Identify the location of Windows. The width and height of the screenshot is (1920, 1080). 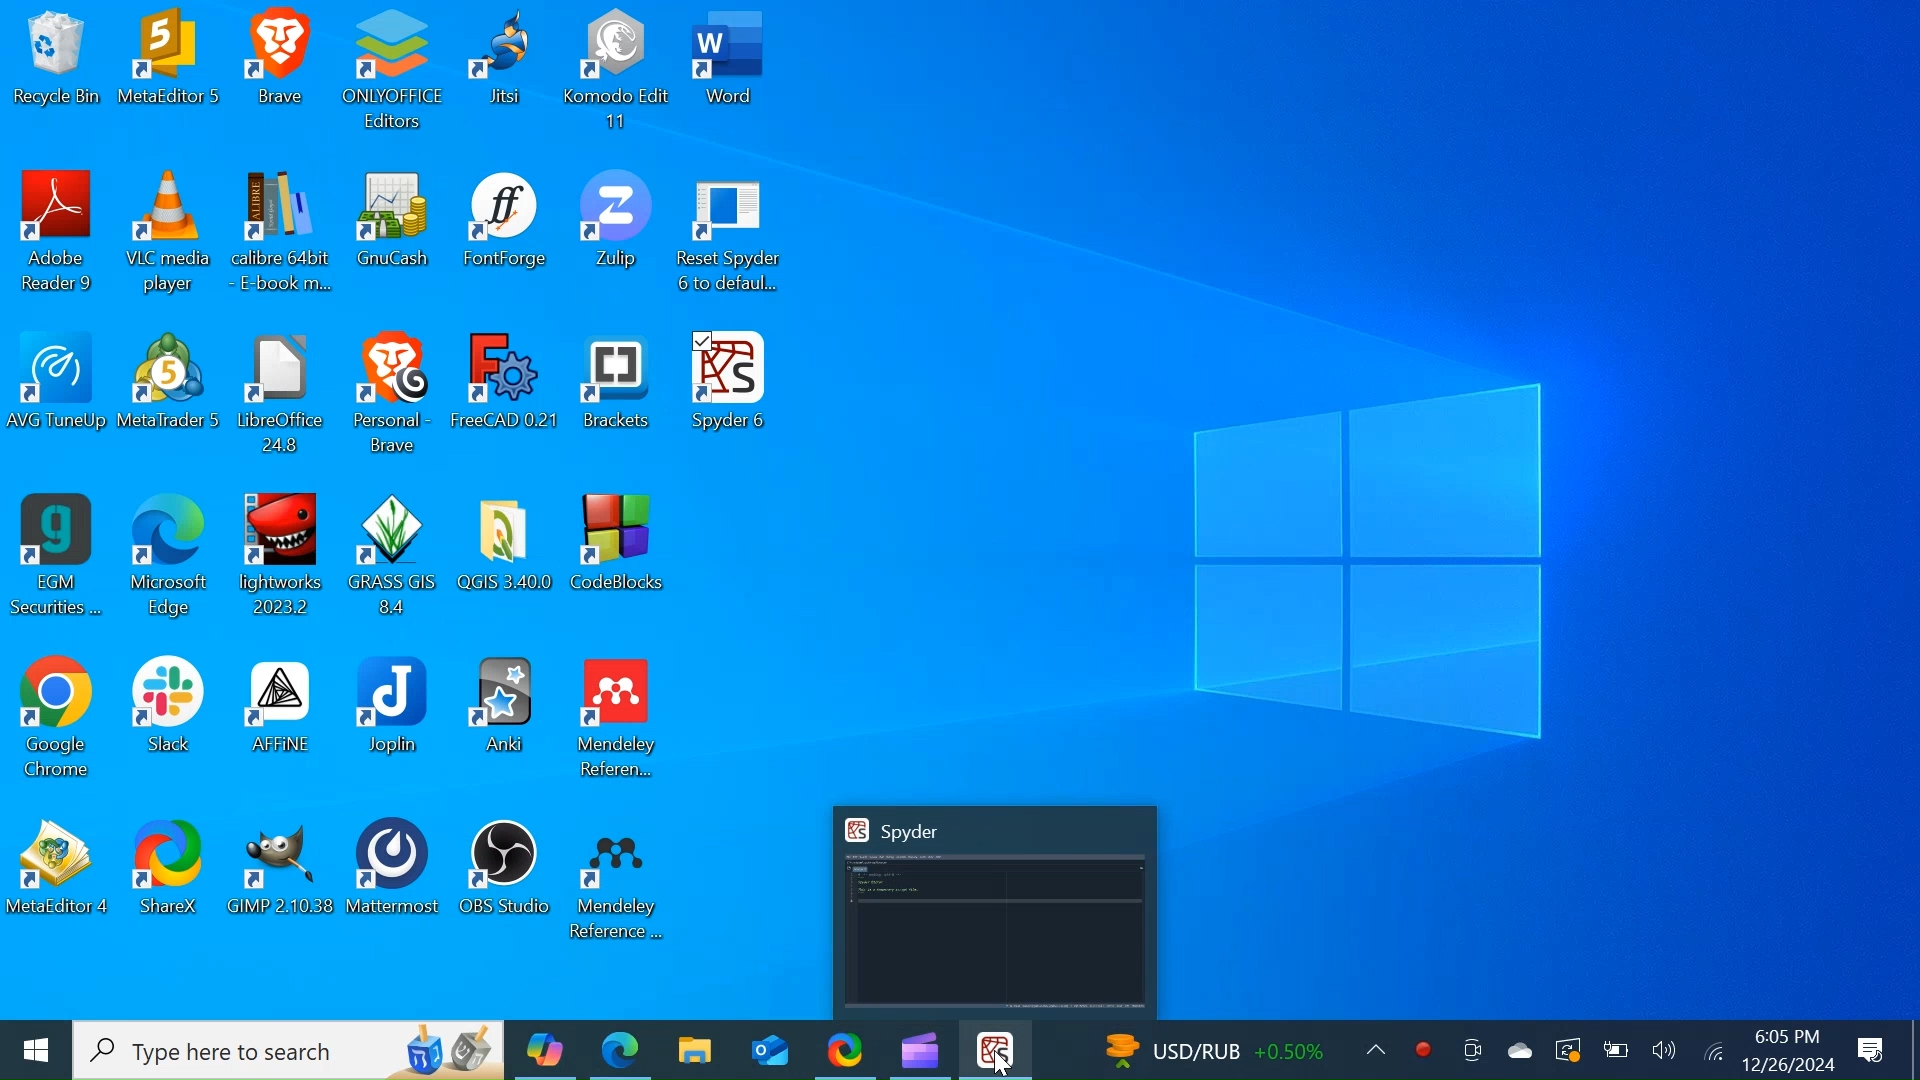
(36, 1050).